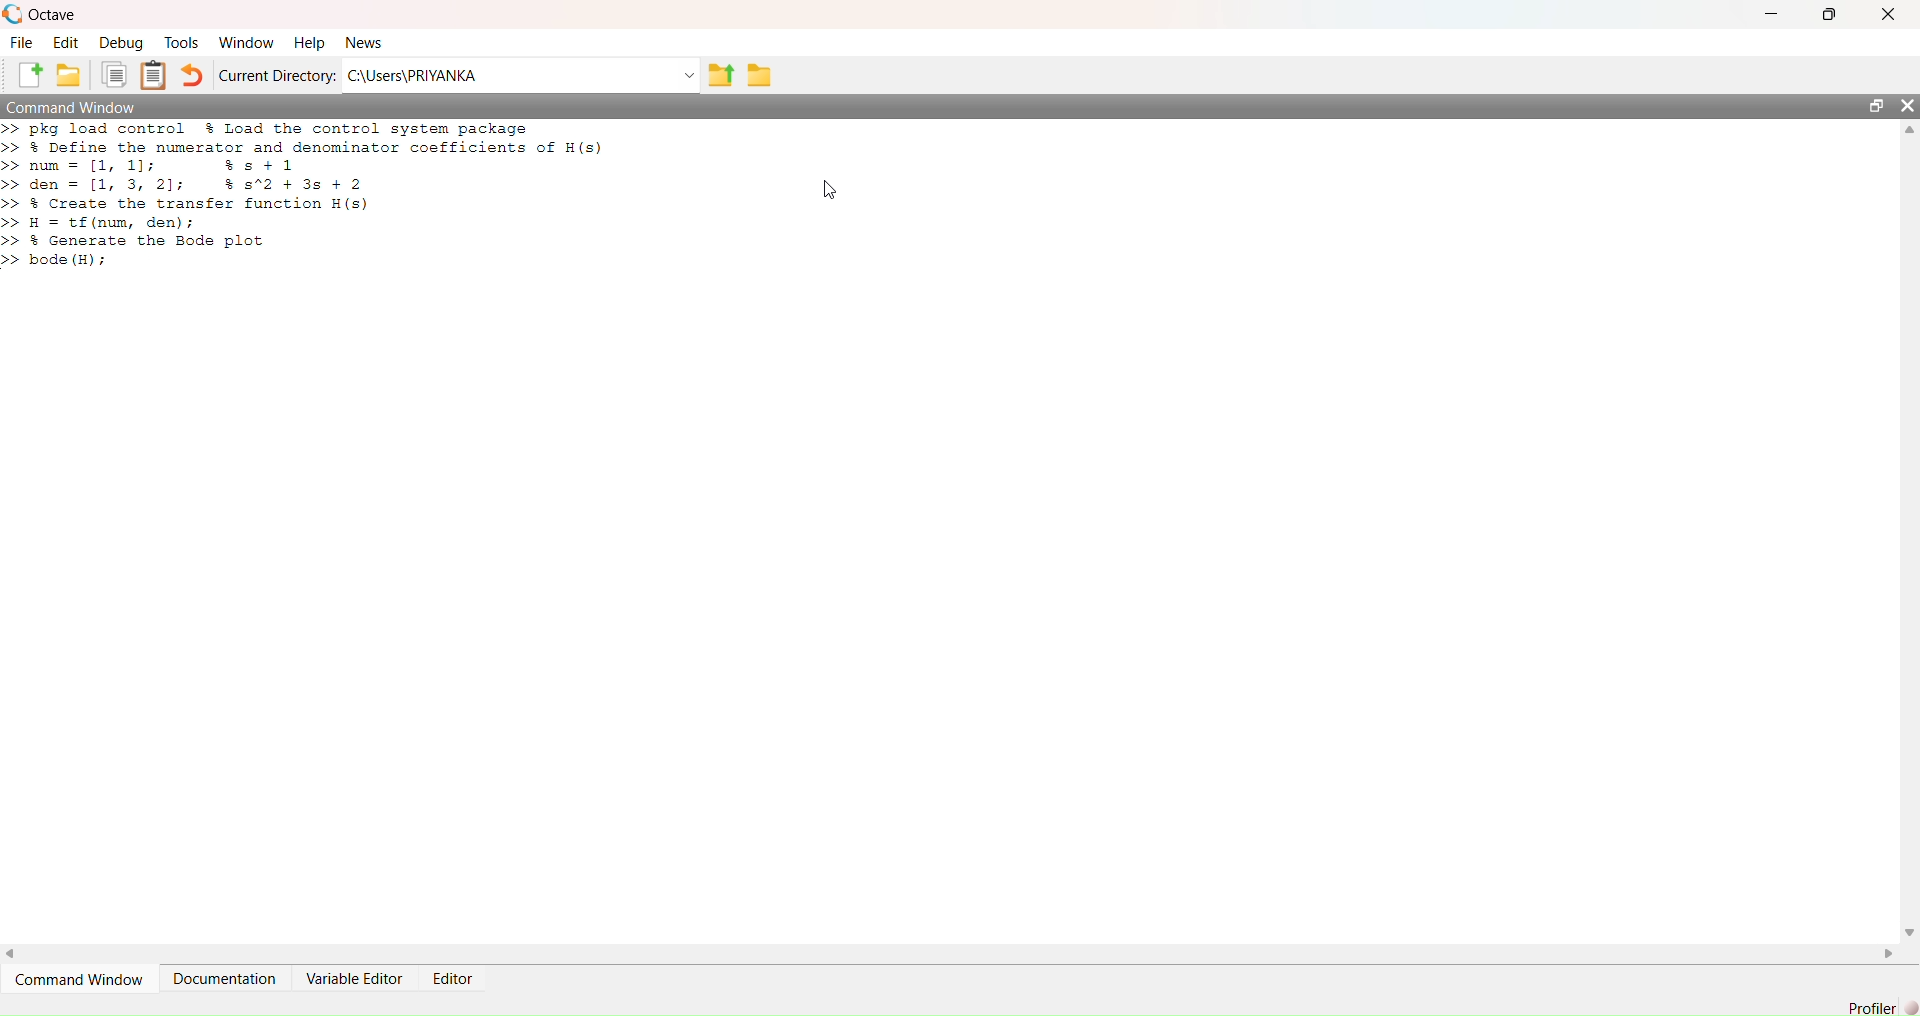  What do you see at coordinates (66, 42) in the screenshot?
I see `Edit` at bounding box center [66, 42].